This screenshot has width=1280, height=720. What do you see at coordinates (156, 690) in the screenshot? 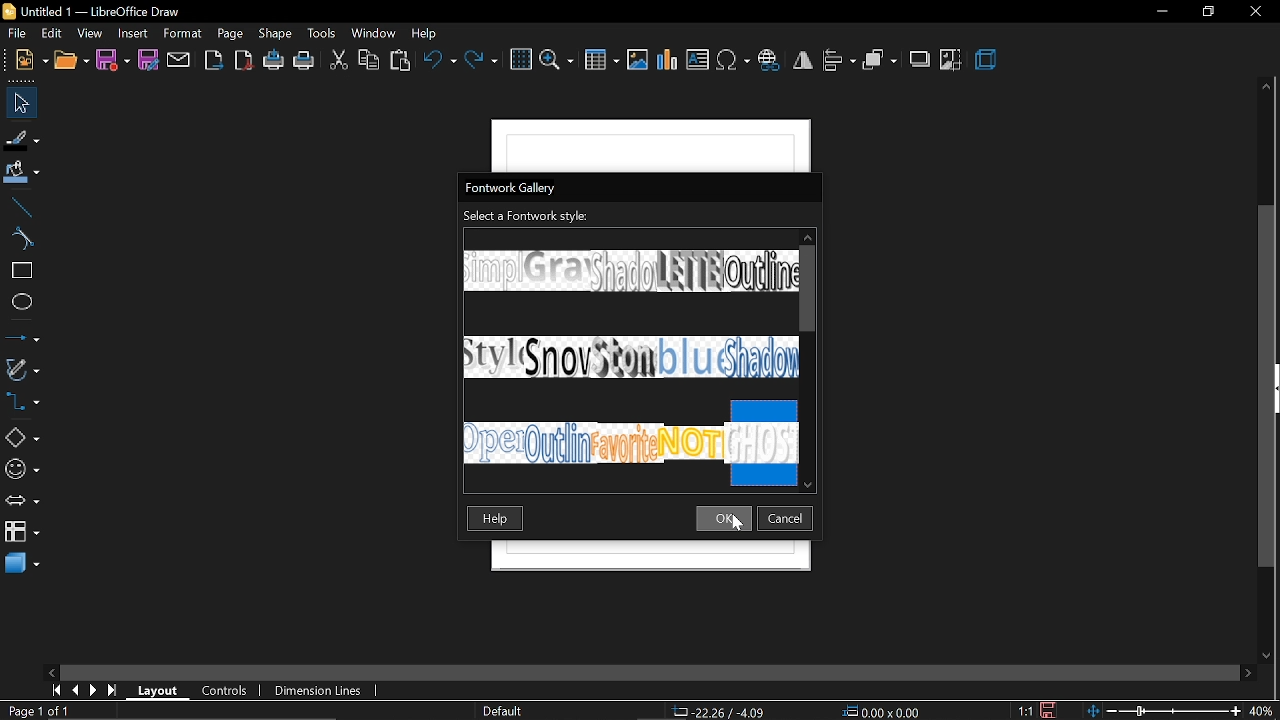
I see `layout` at bounding box center [156, 690].